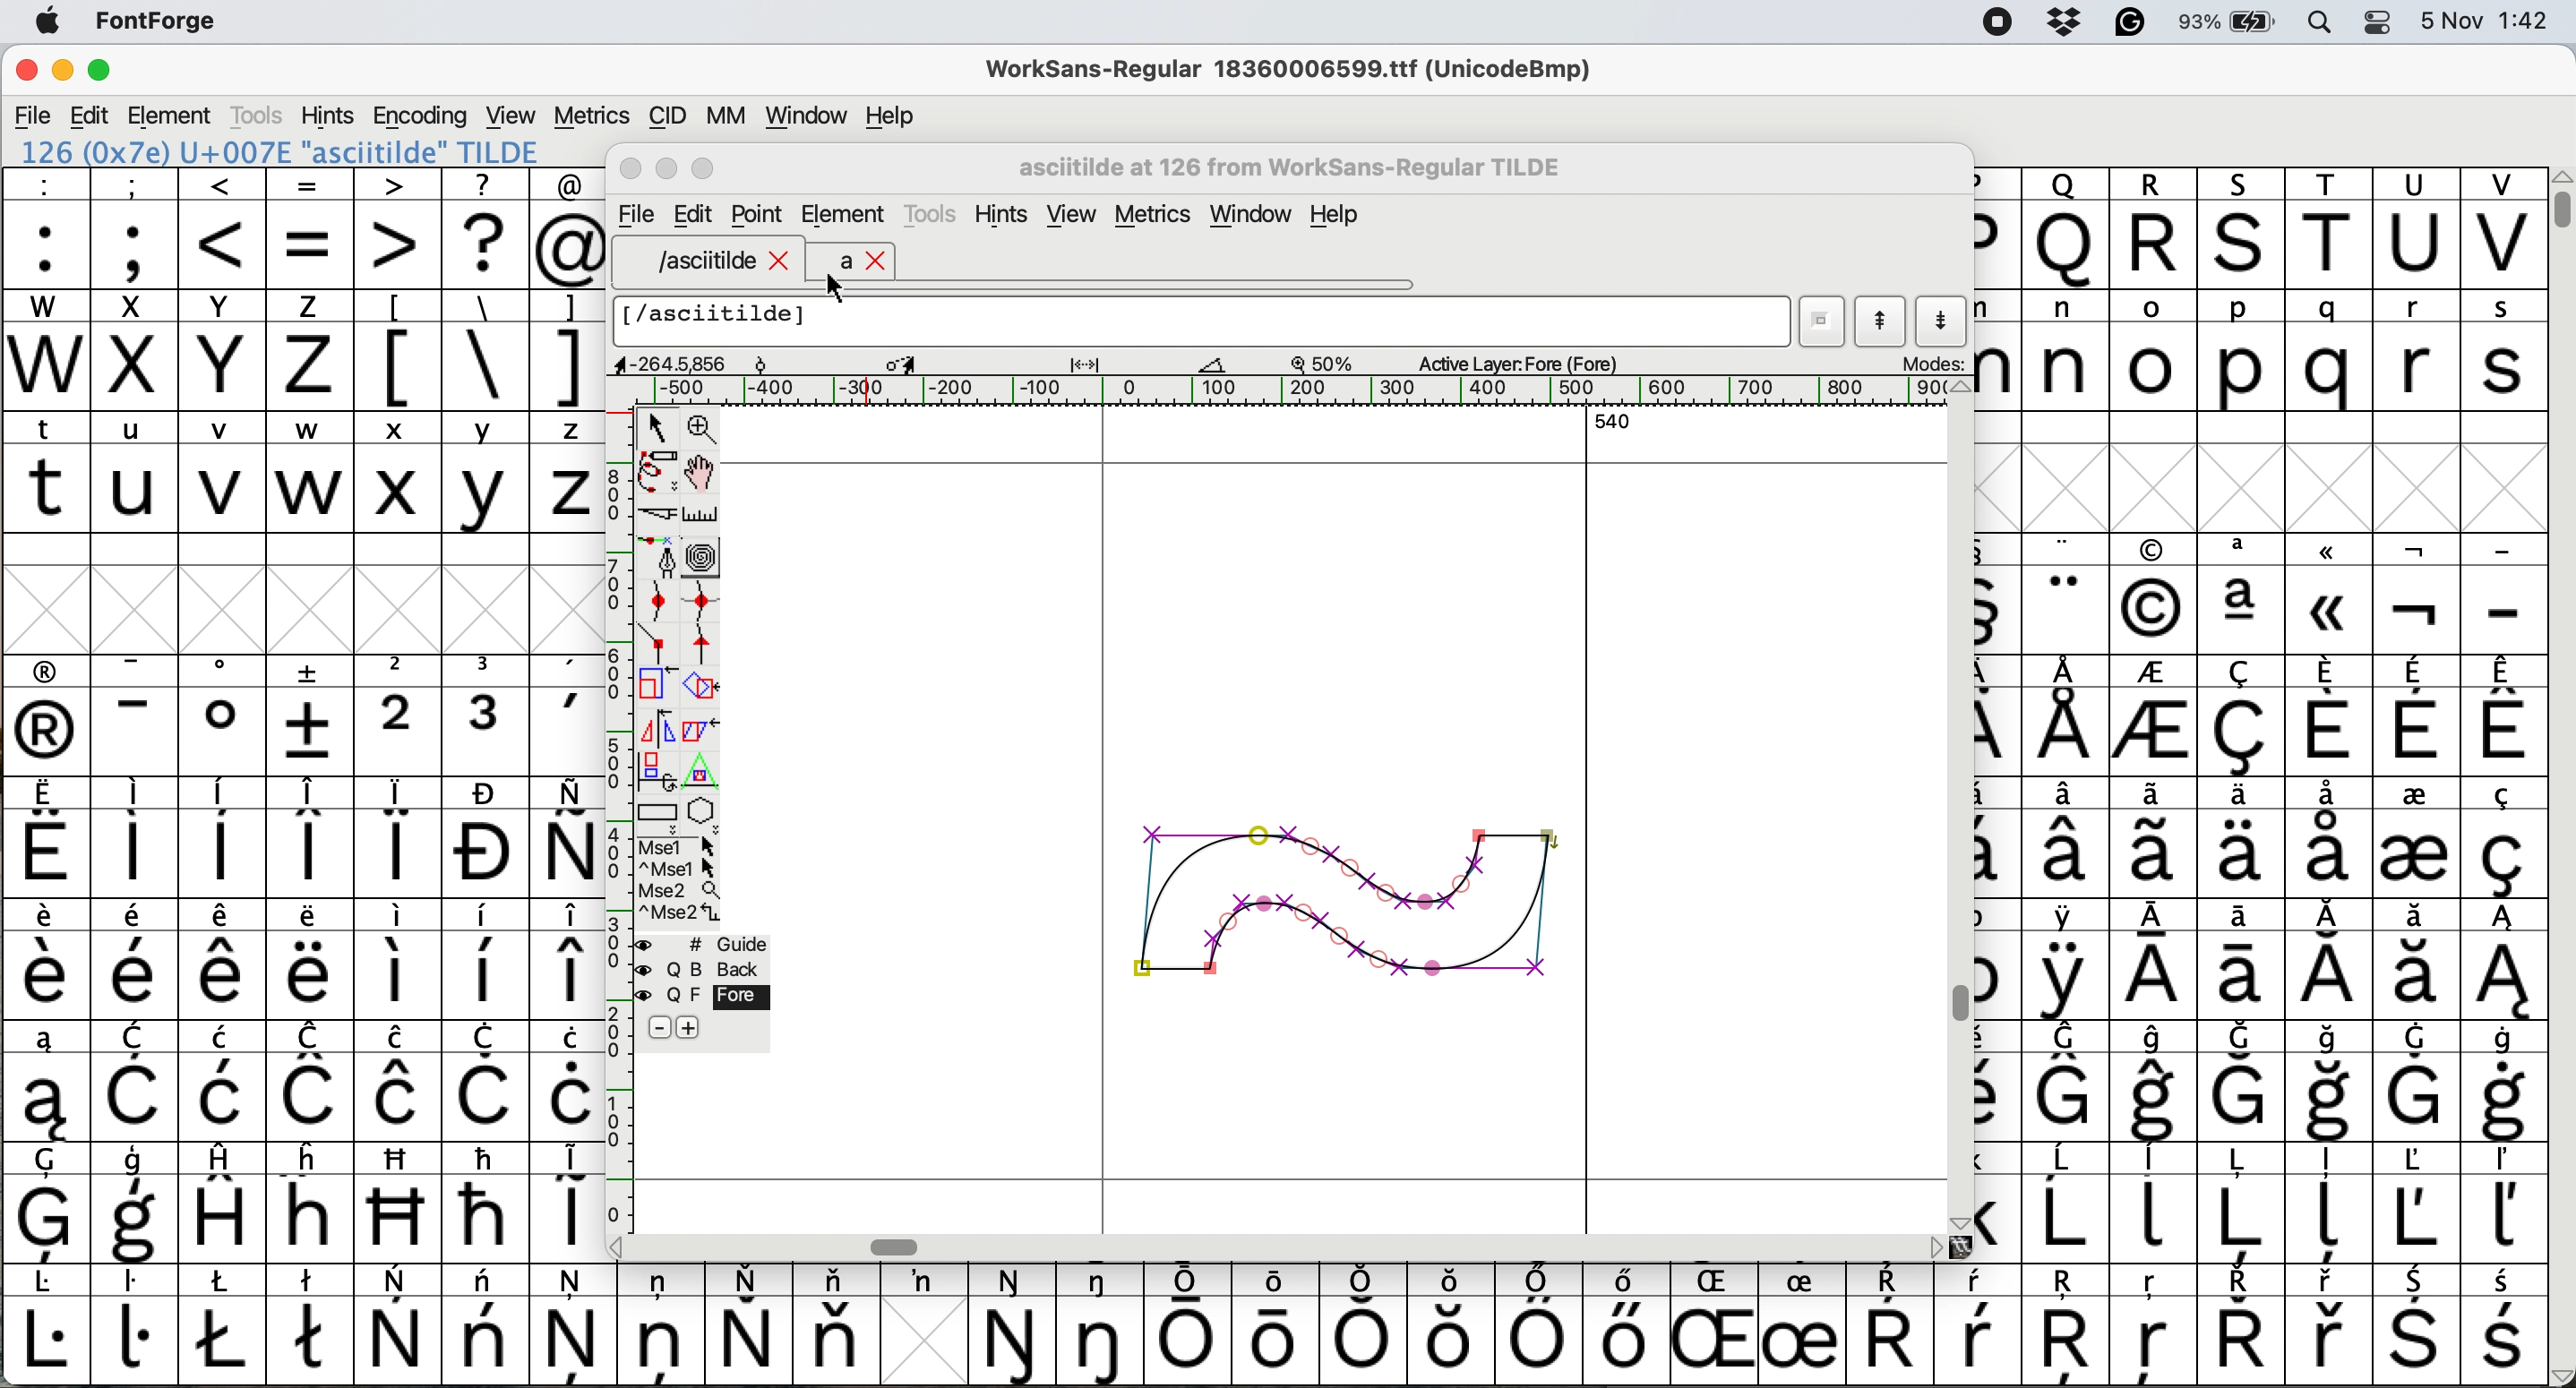 Image resolution: width=2576 pixels, height=1388 pixels. I want to click on glyph name, so click(1295, 166).